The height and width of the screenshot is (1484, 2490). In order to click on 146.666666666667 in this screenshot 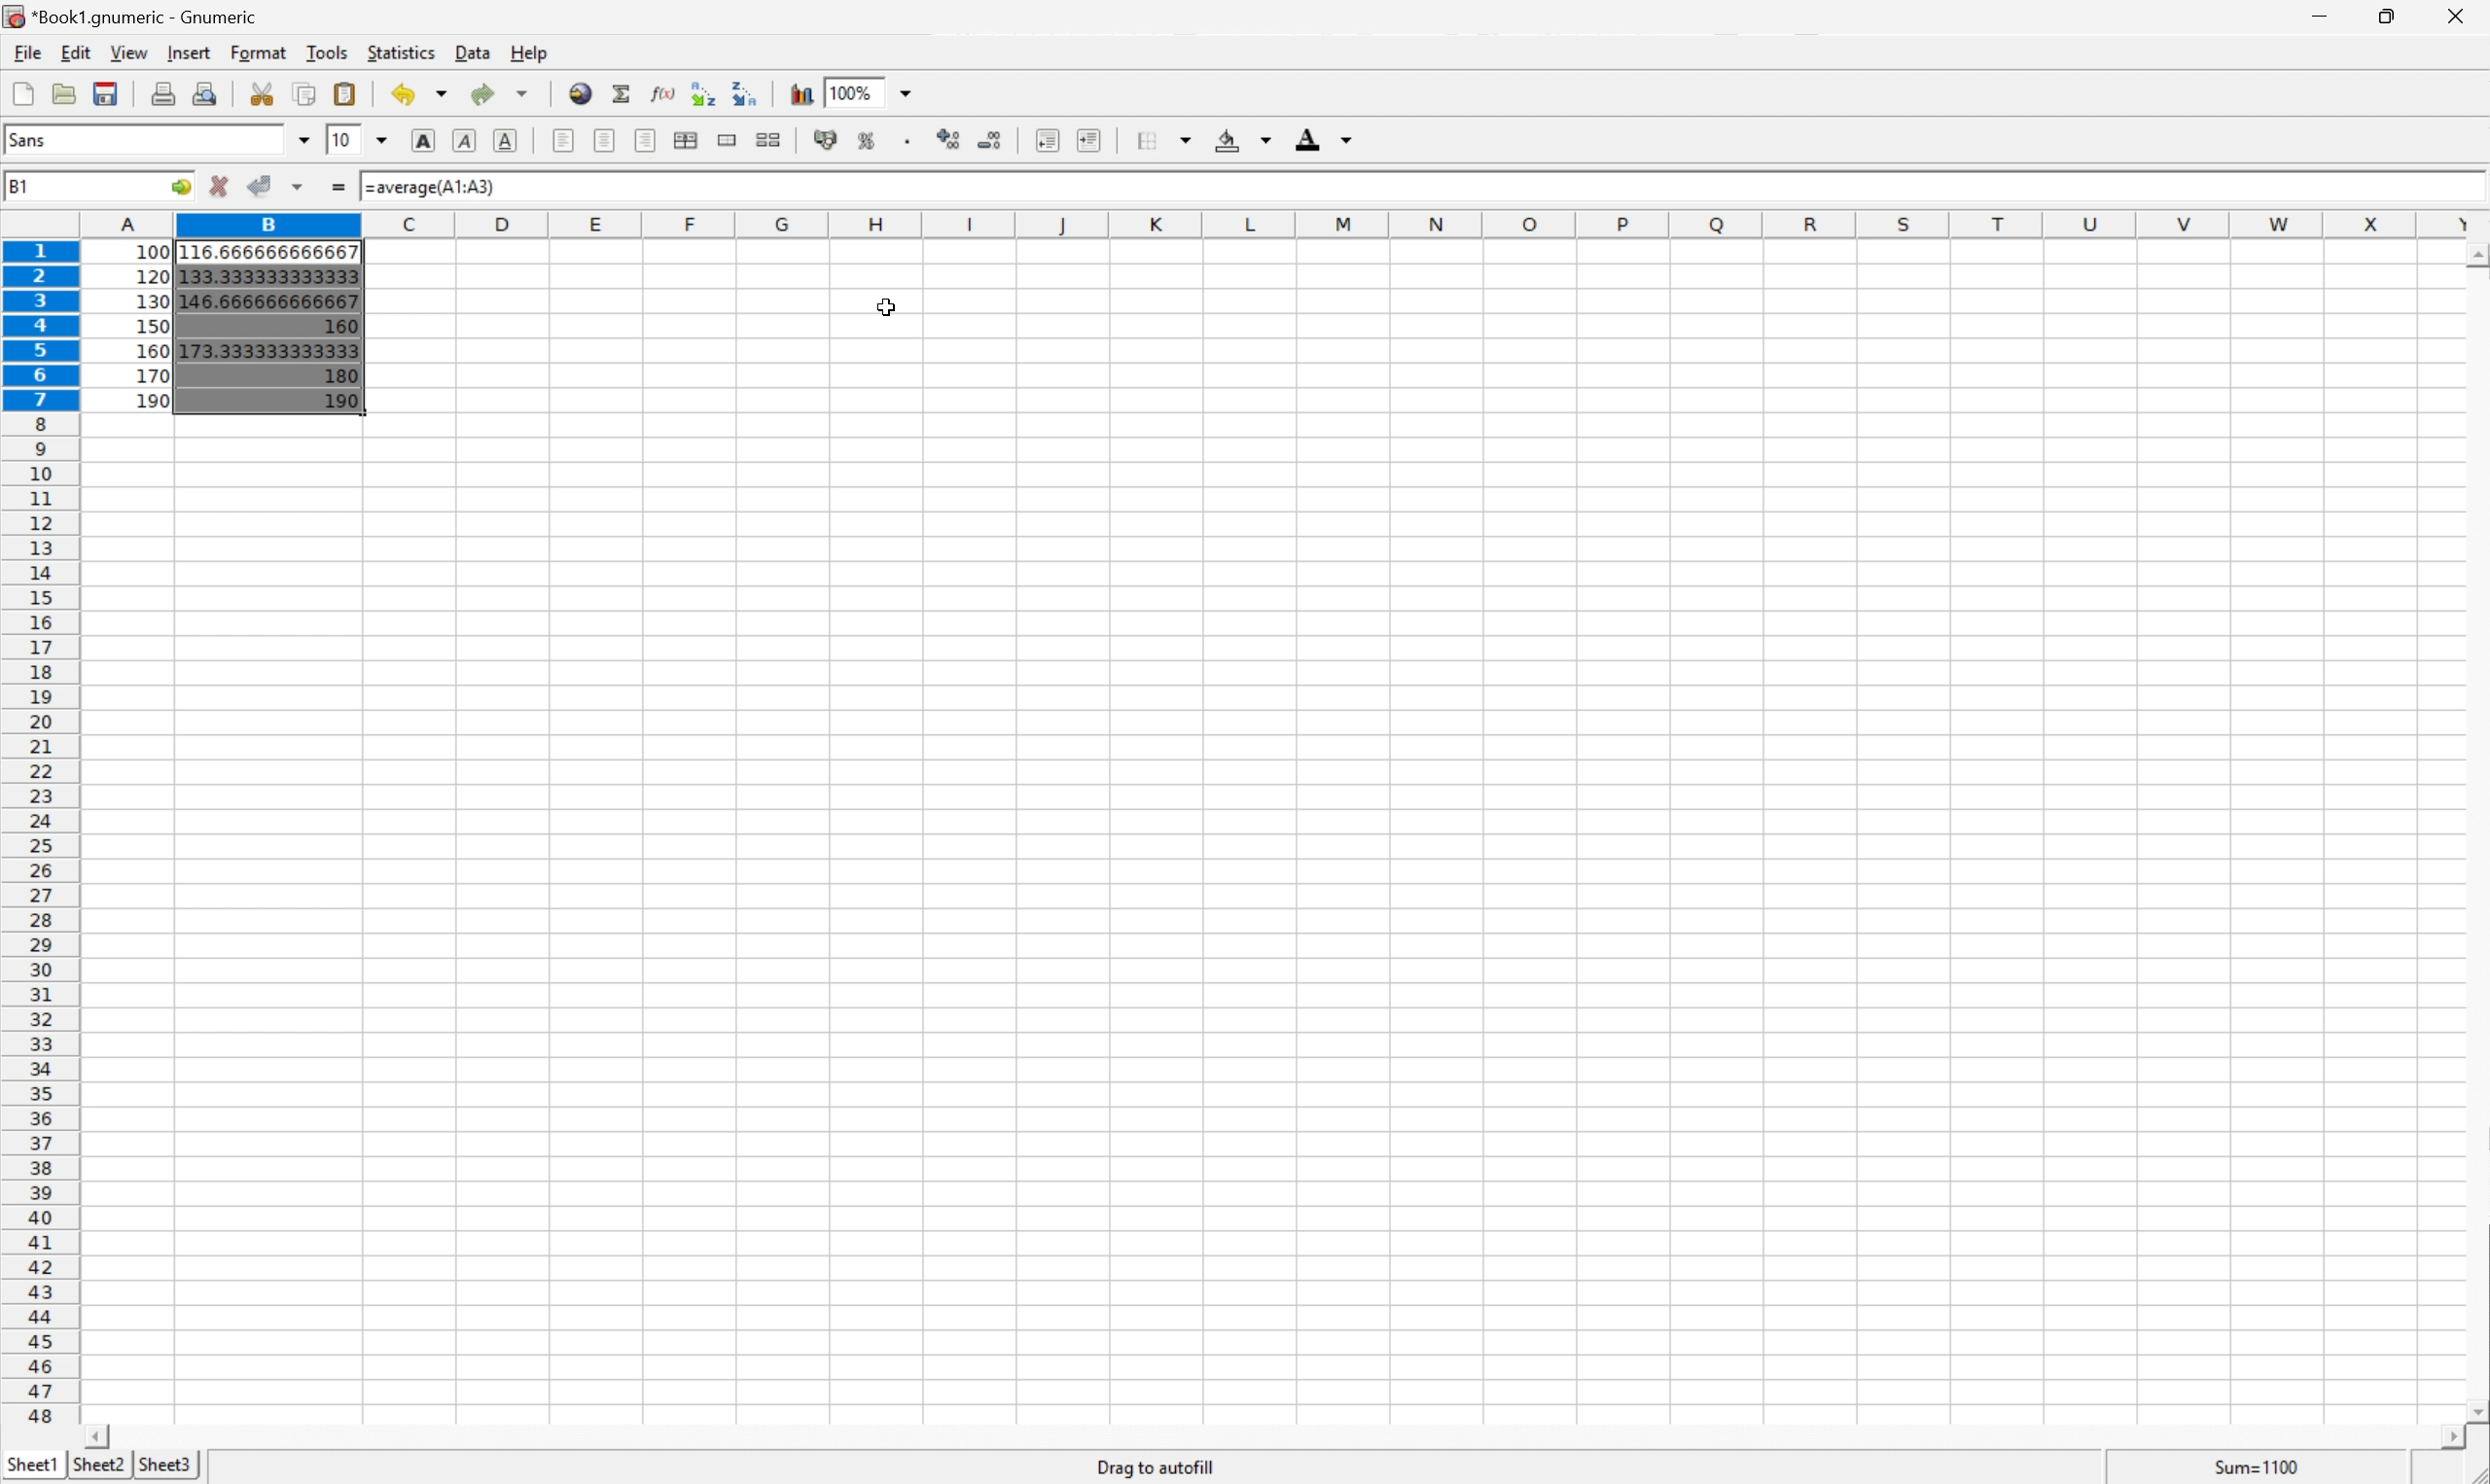, I will do `click(268, 299)`.